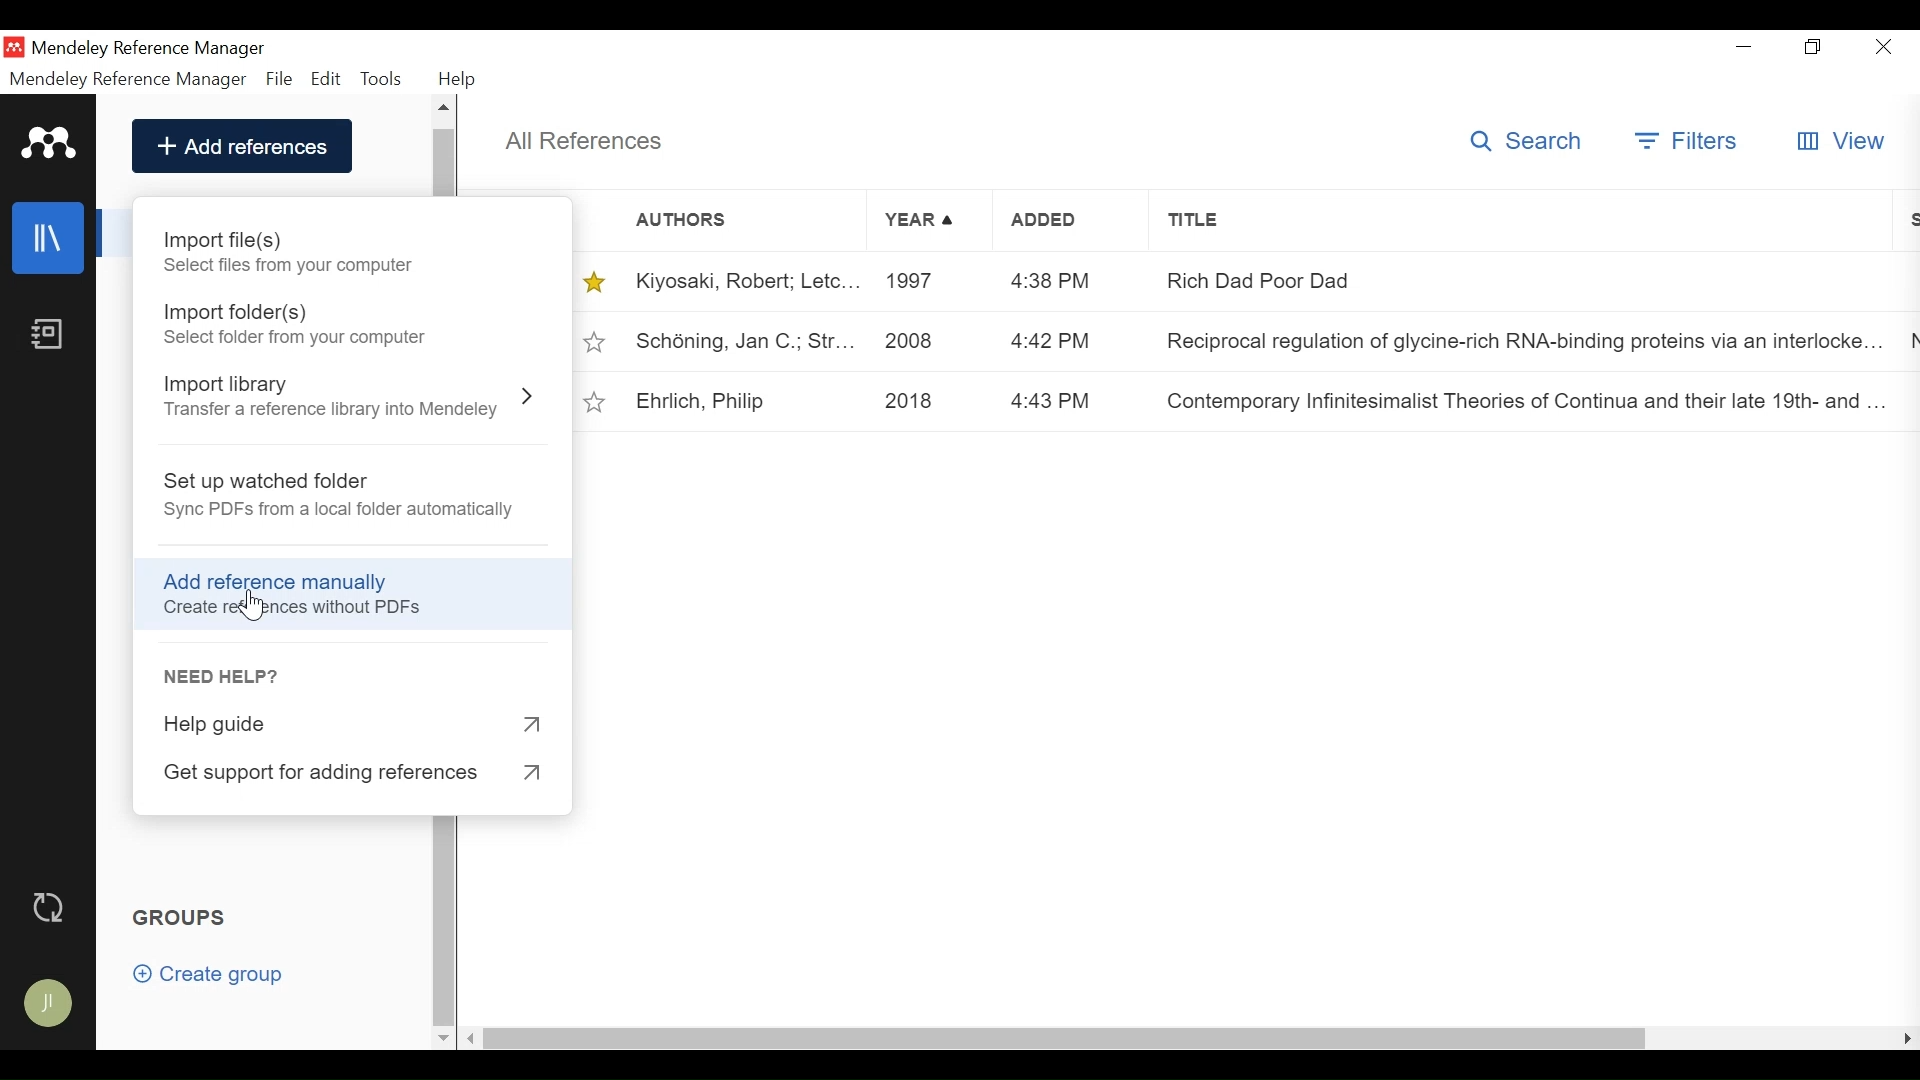 This screenshot has height=1080, width=1920. I want to click on Added, so click(1055, 219).